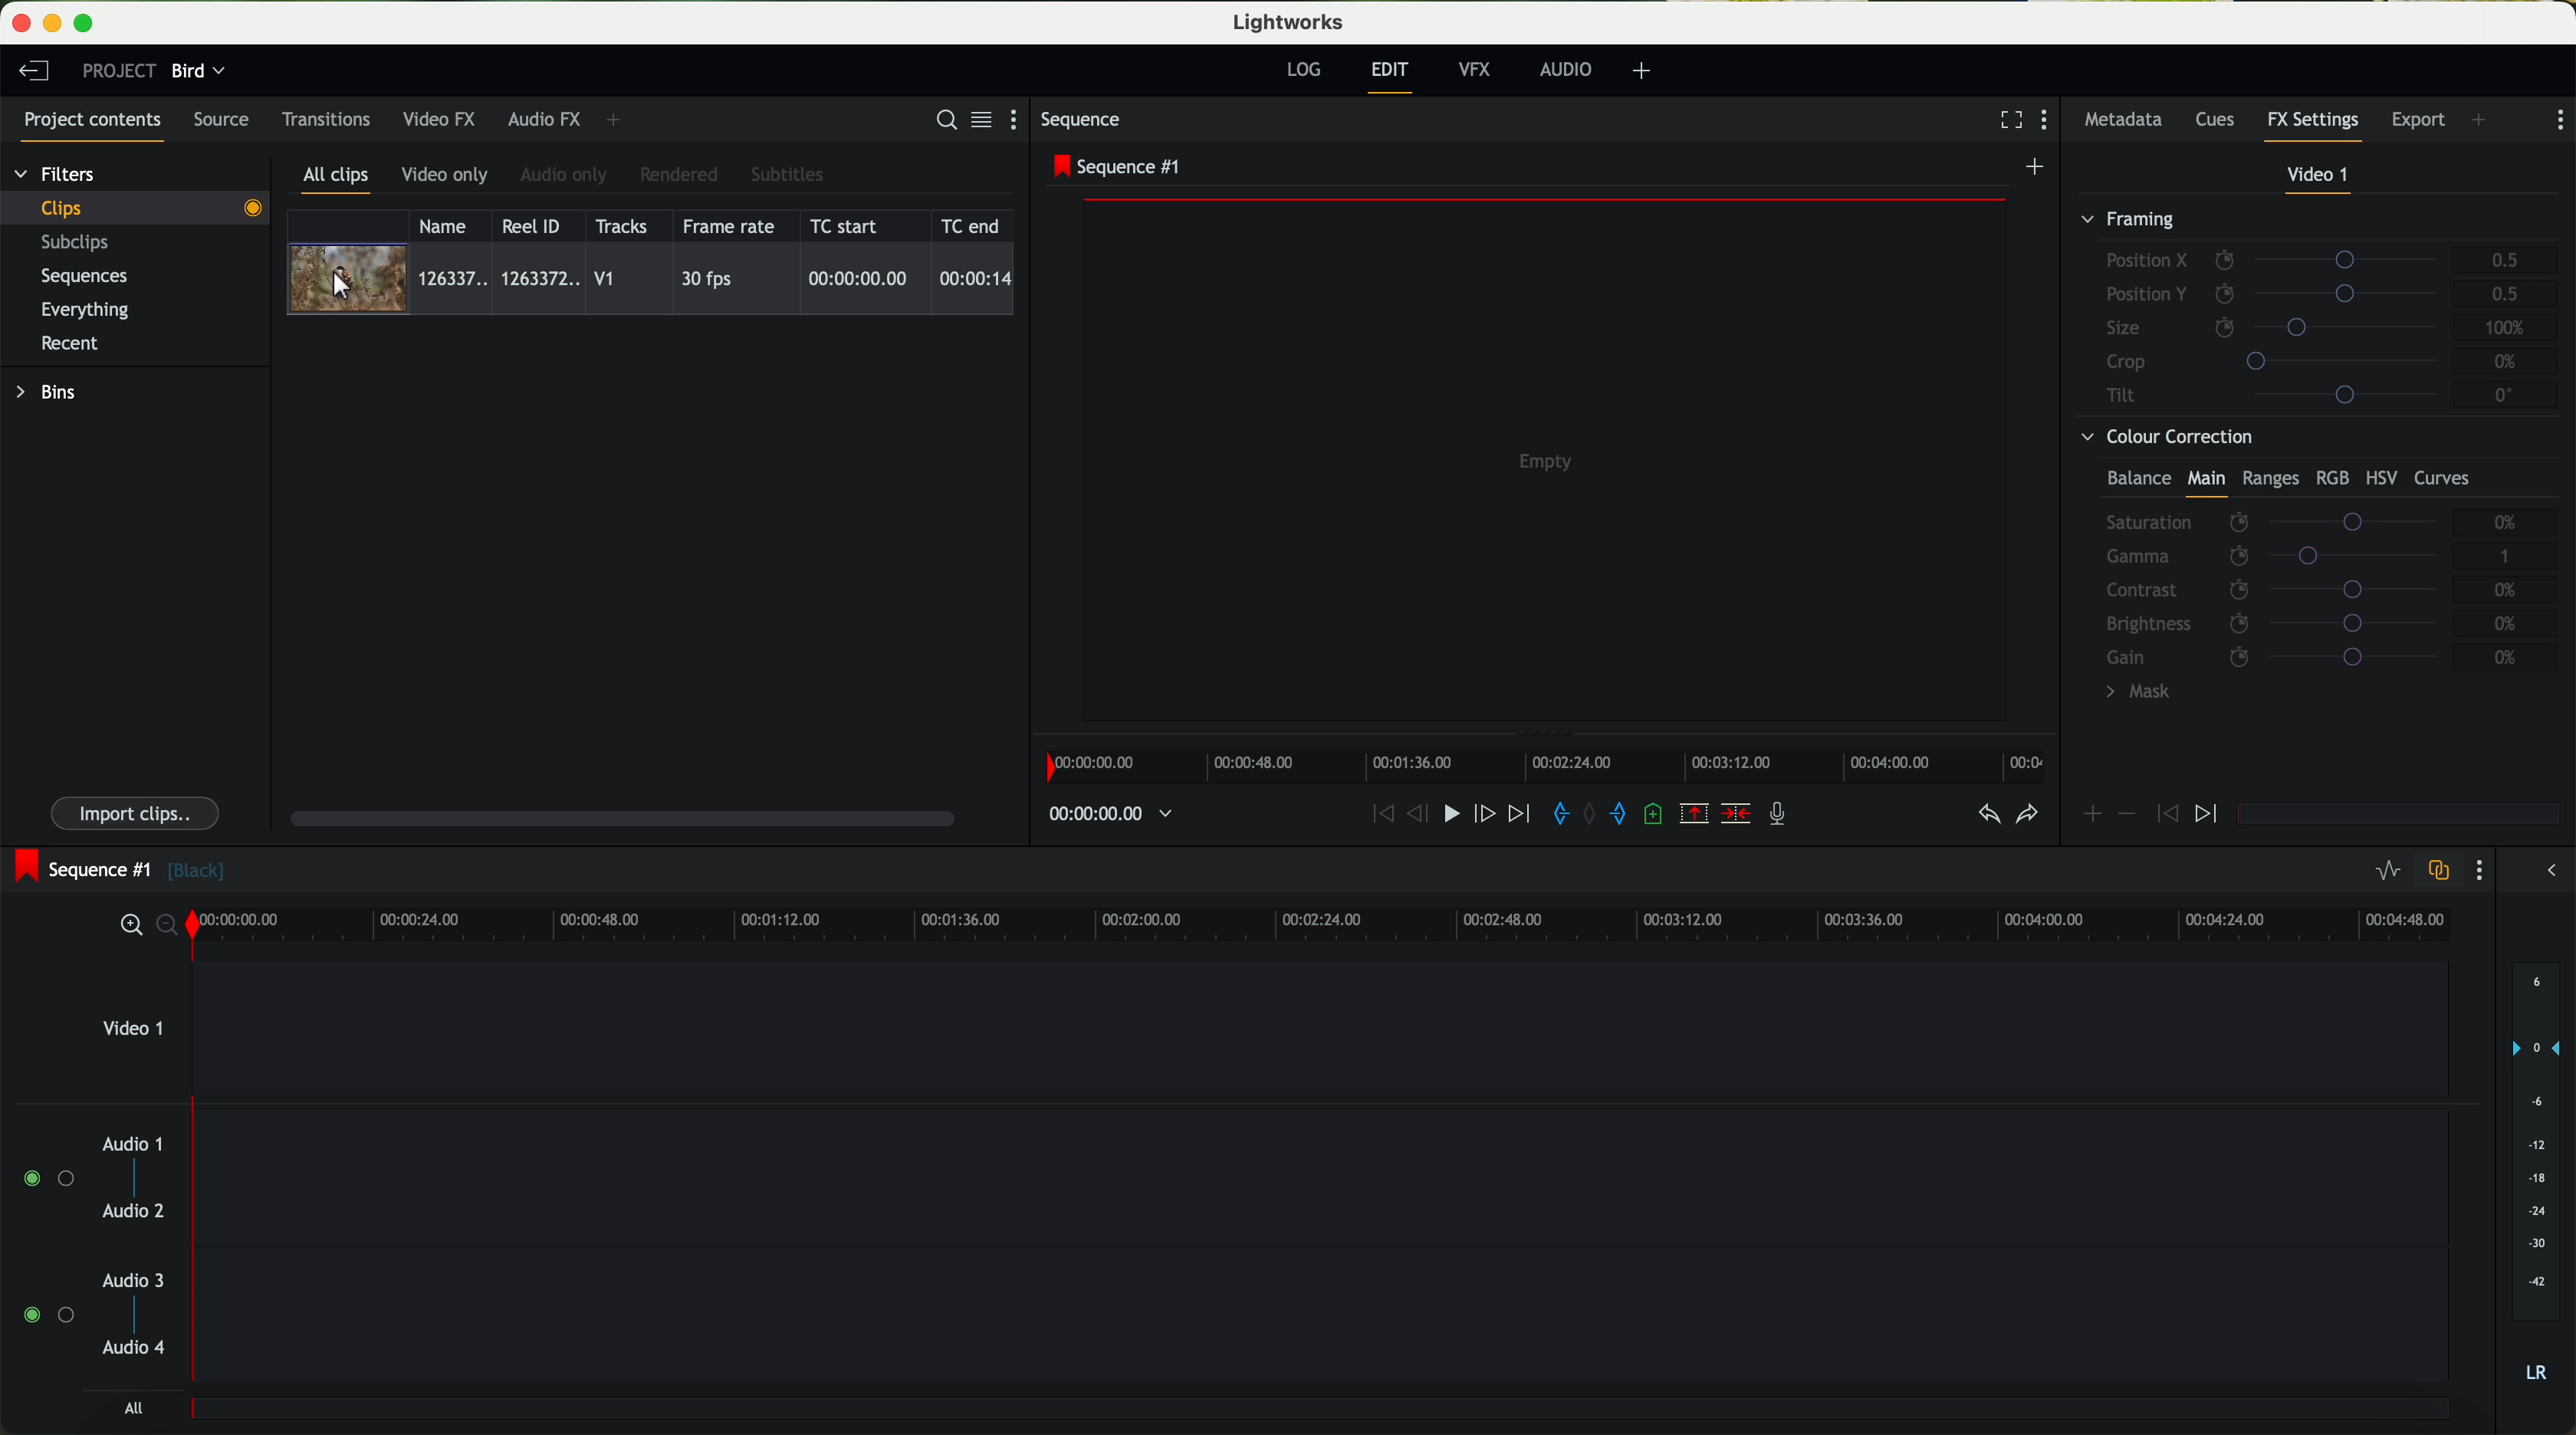 The width and height of the screenshot is (2576, 1435). I want to click on cues, so click(2221, 121).